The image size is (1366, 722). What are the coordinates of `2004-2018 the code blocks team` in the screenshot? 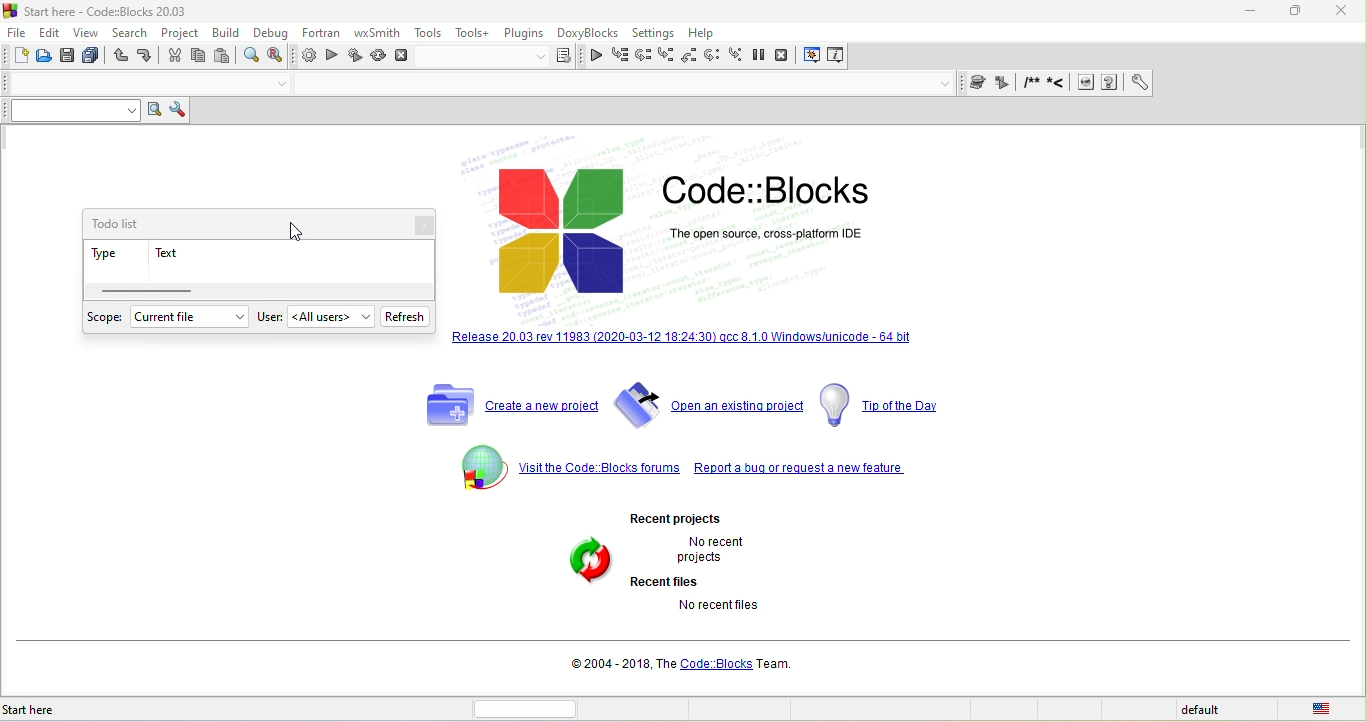 It's located at (686, 663).